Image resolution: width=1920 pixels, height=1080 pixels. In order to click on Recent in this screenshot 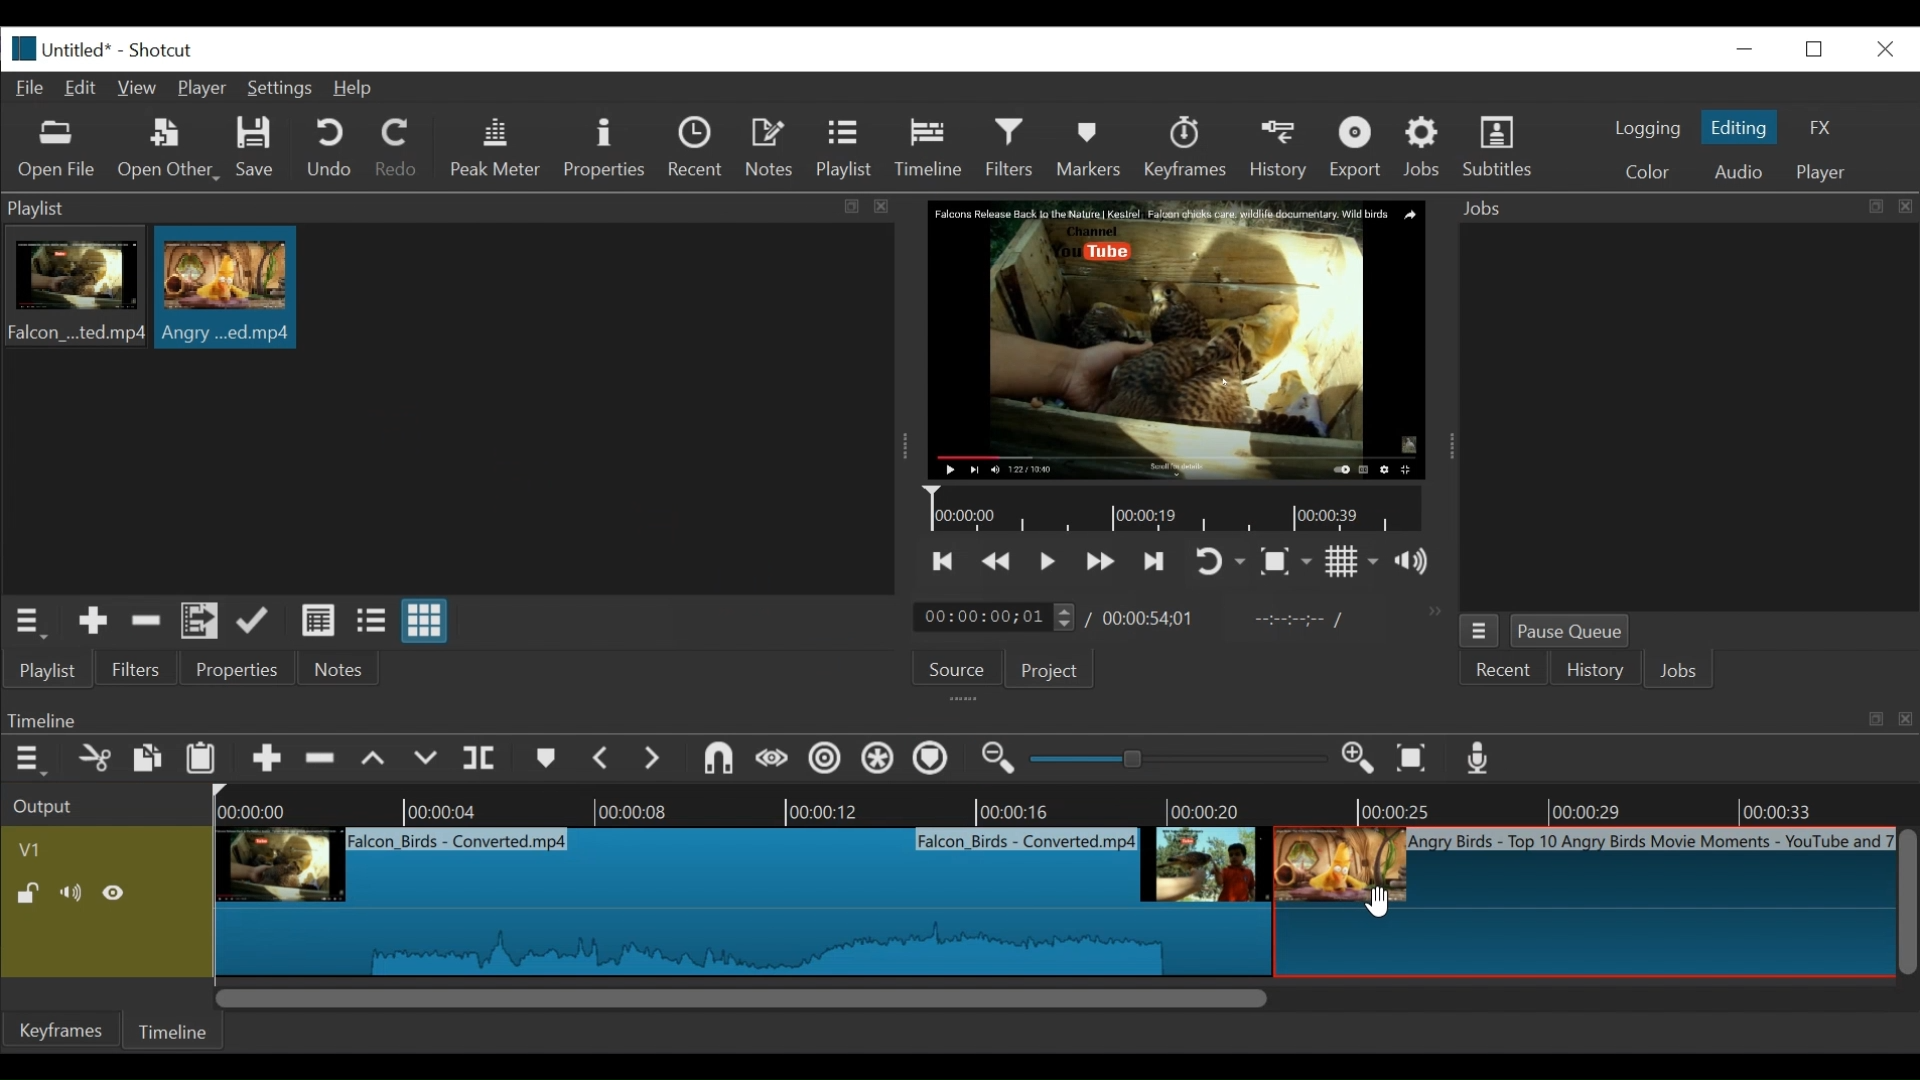, I will do `click(1505, 671)`.